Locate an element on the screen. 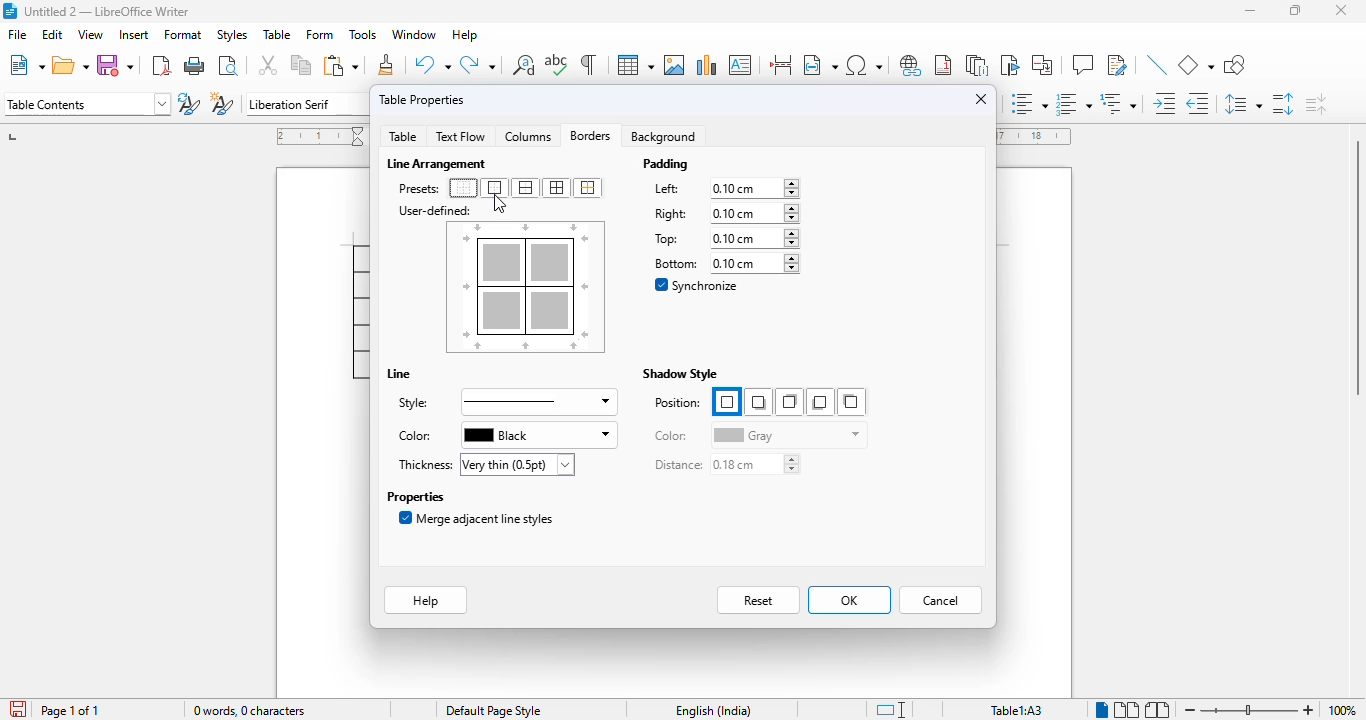 The width and height of the screenshot is (1366, 720). properties is located at coordinates (415, 496).